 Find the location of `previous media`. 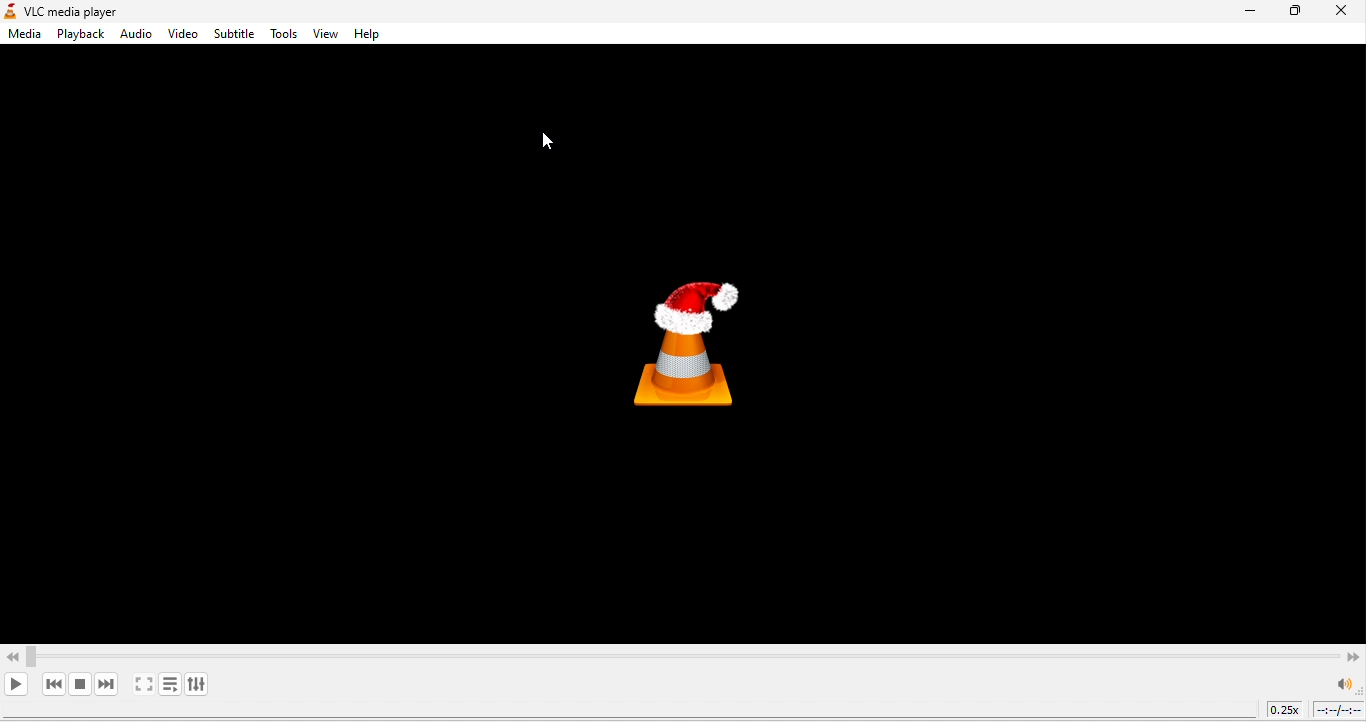

previous media is located at coordinates (58, 681).